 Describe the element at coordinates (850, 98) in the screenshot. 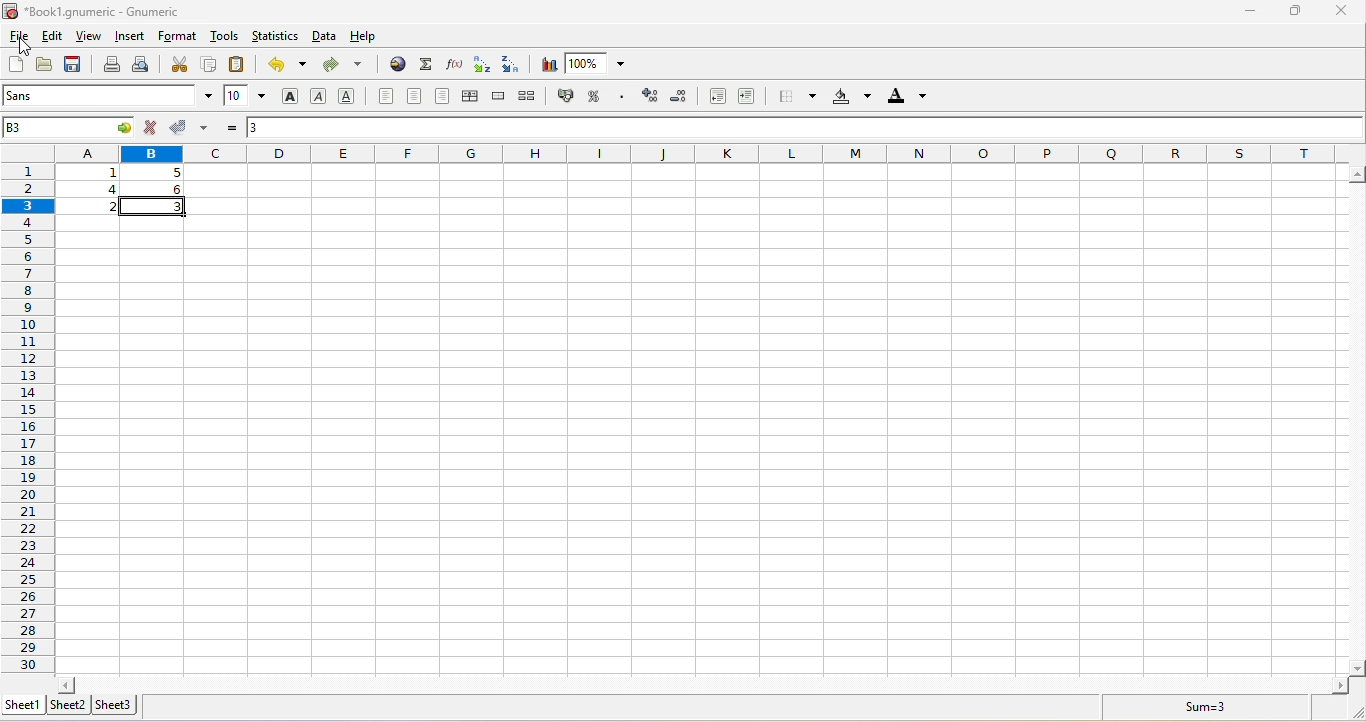

I see `background` at that location.